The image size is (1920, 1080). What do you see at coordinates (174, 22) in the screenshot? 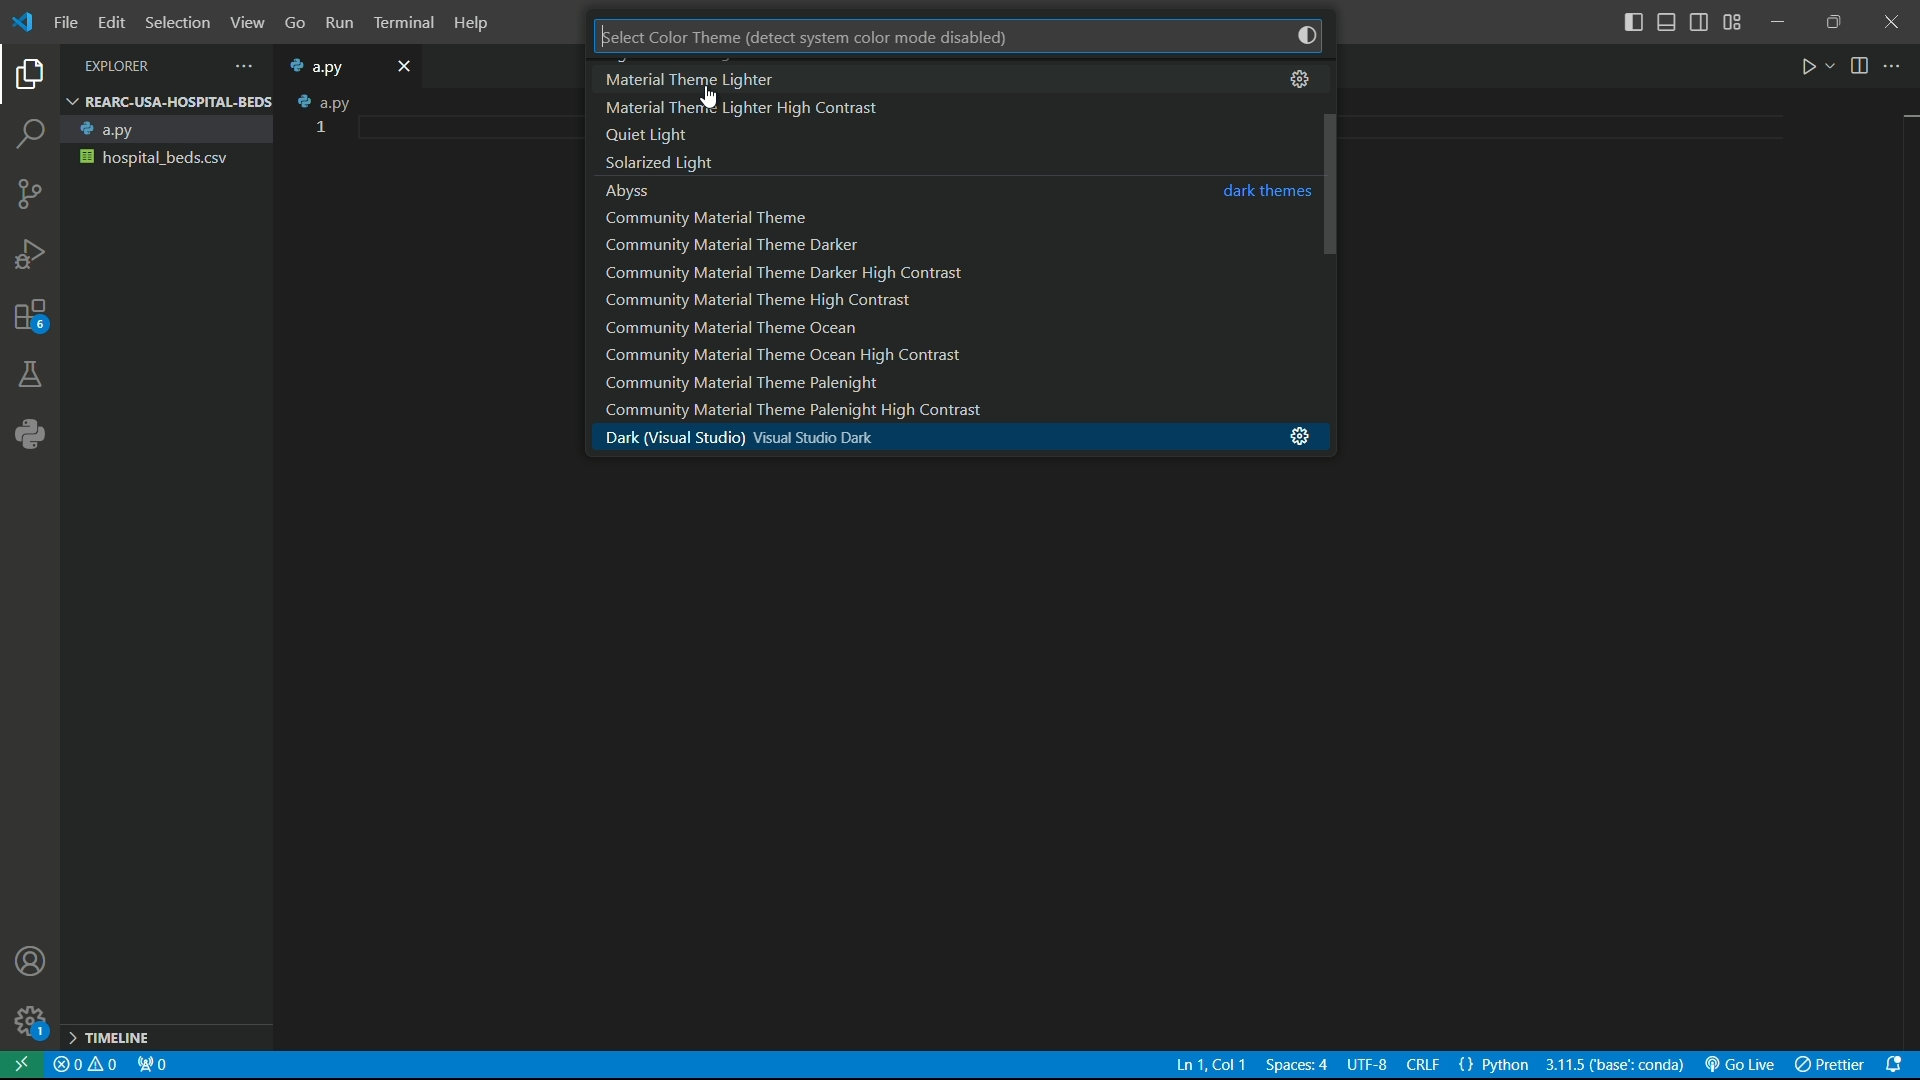
I see `selection menu` at bounding box center [174, 22].